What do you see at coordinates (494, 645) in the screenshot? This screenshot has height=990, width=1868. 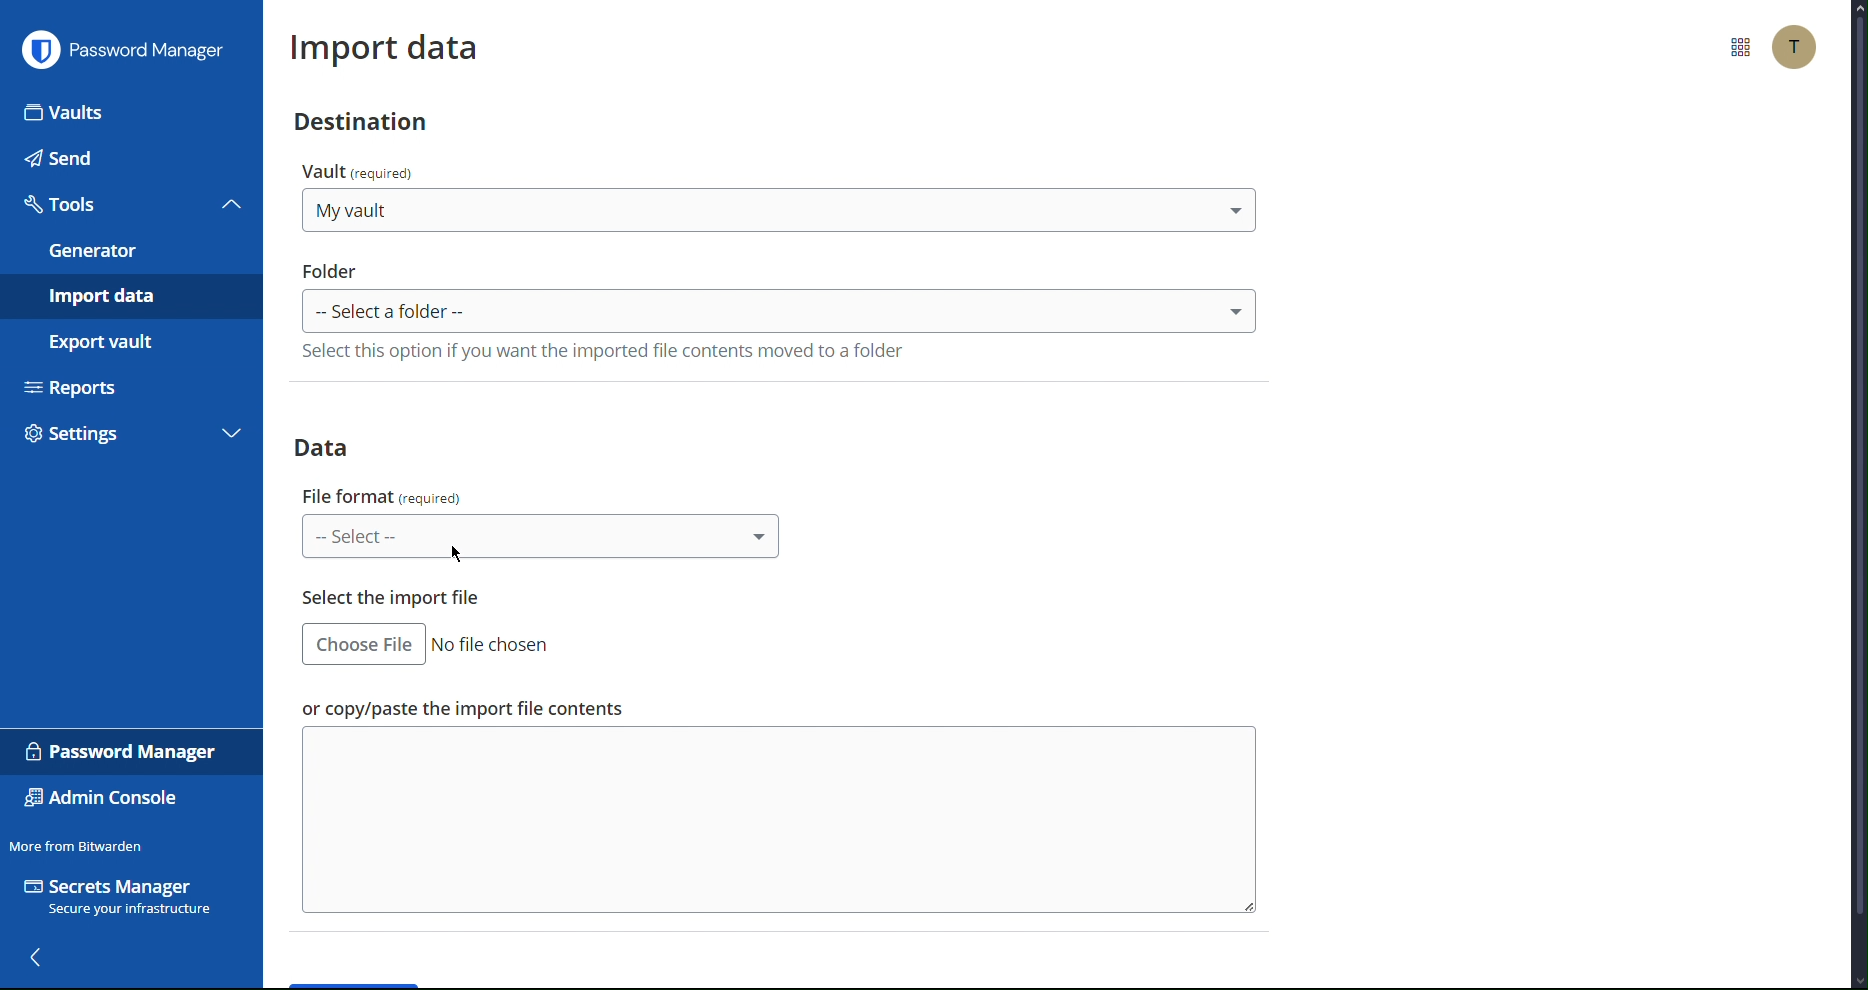 I see `no file chosen` at bounding box center [494, 645].